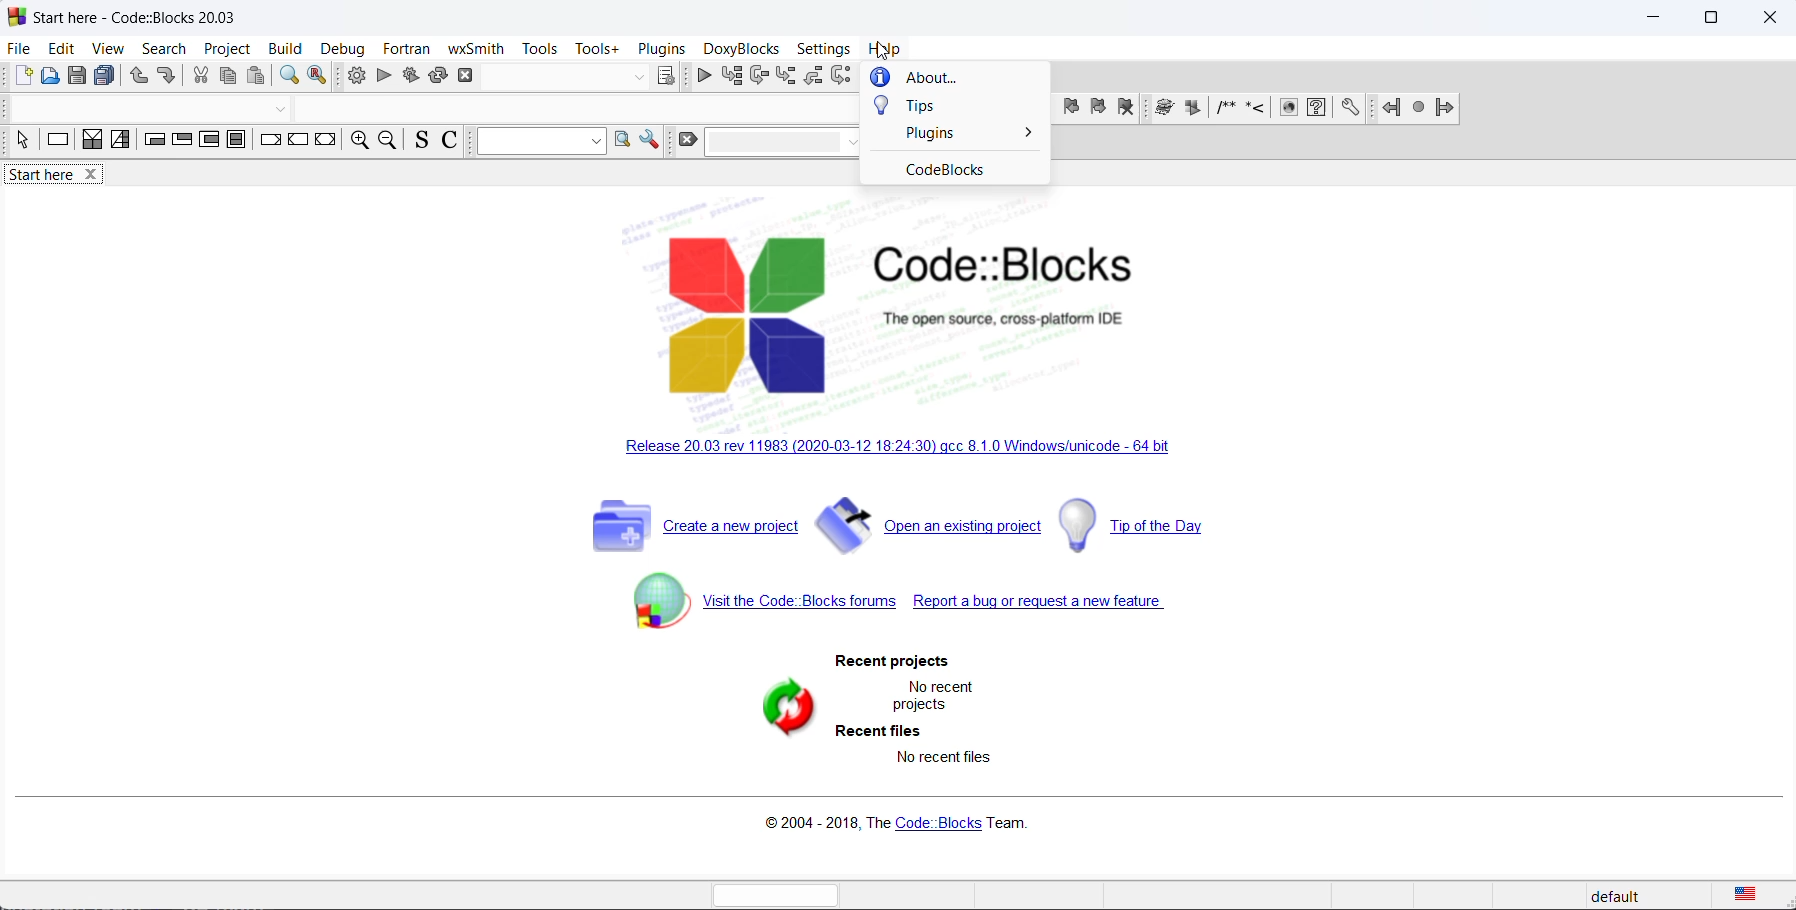 The image size is (1796, 910). I want to click on plugins, so click(952, 135).